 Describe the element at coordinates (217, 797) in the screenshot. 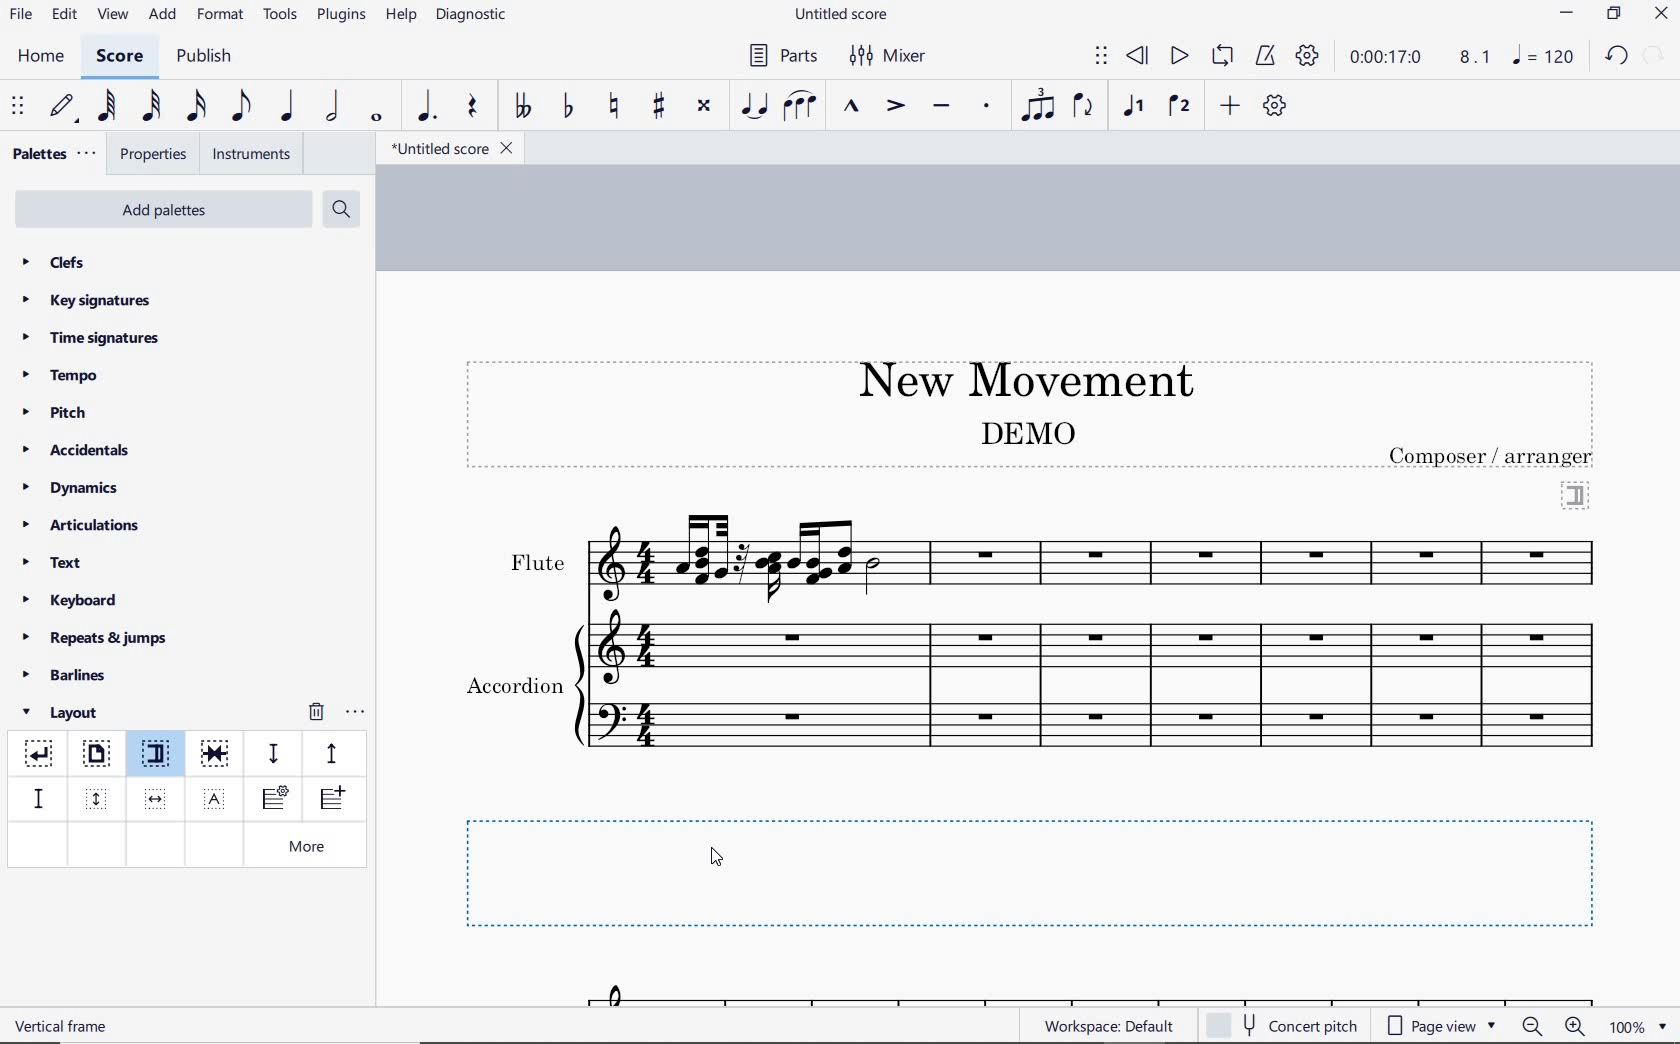

I see `insert text frame` at that location.